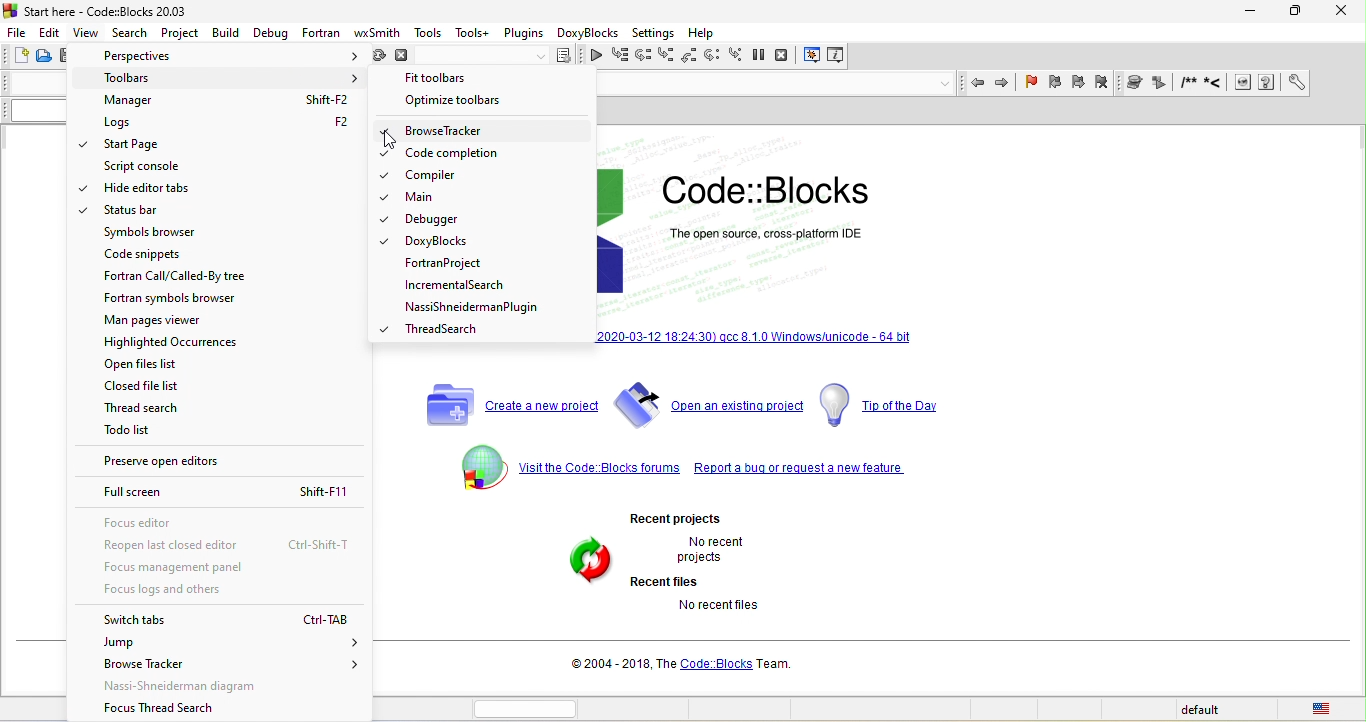  What do you see at coordinates (145, 410) in the screenshot?
I see `thread list` at bounding box center [145, 410].